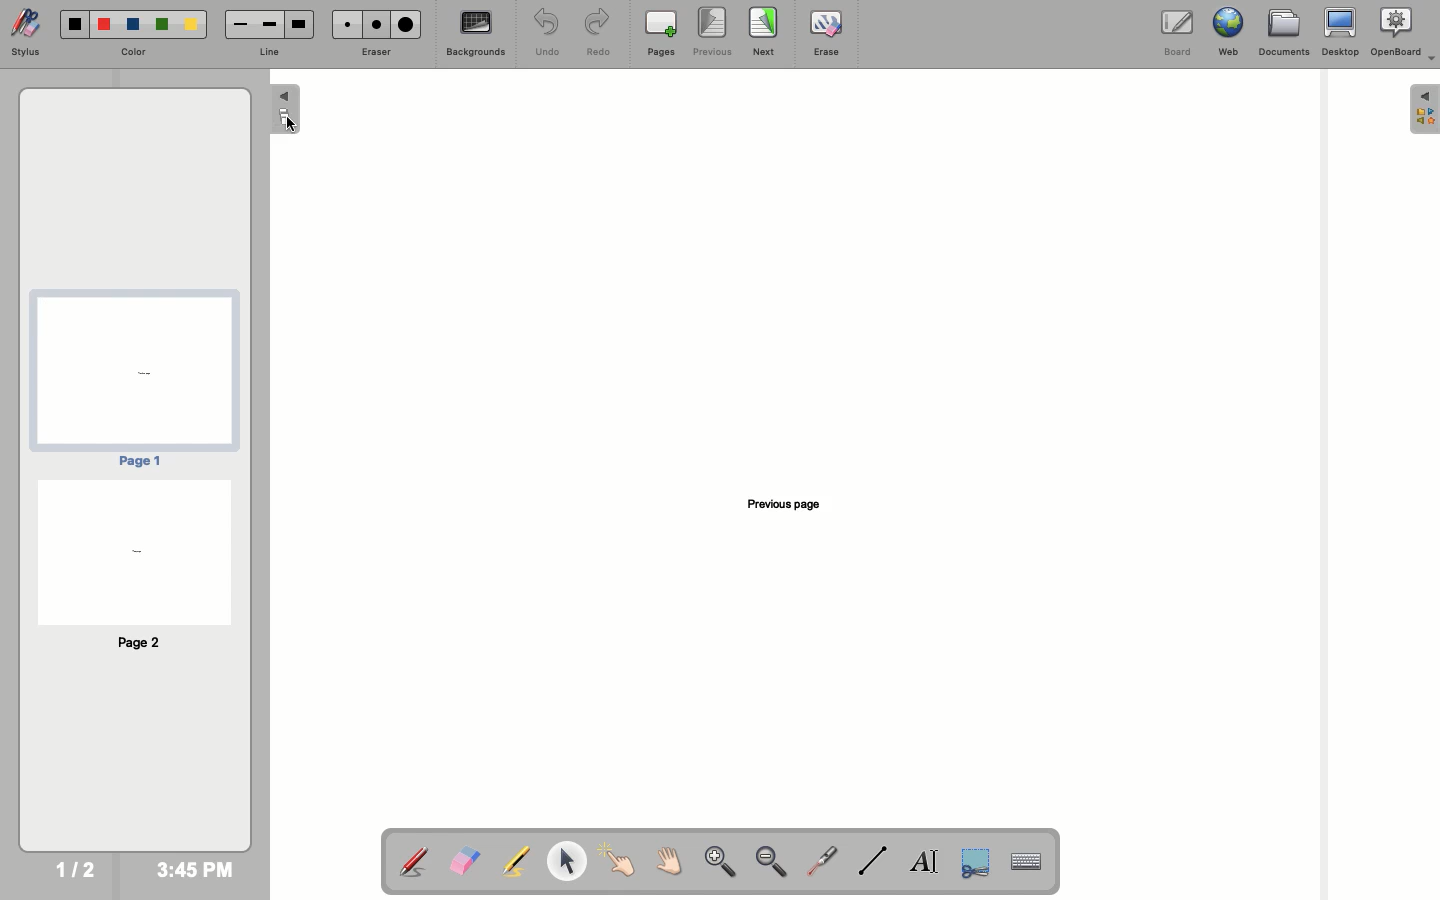  What do you see at coordinates (666, 860) in the screenshot?
I see `Move page` at bounding box center [666, 860].